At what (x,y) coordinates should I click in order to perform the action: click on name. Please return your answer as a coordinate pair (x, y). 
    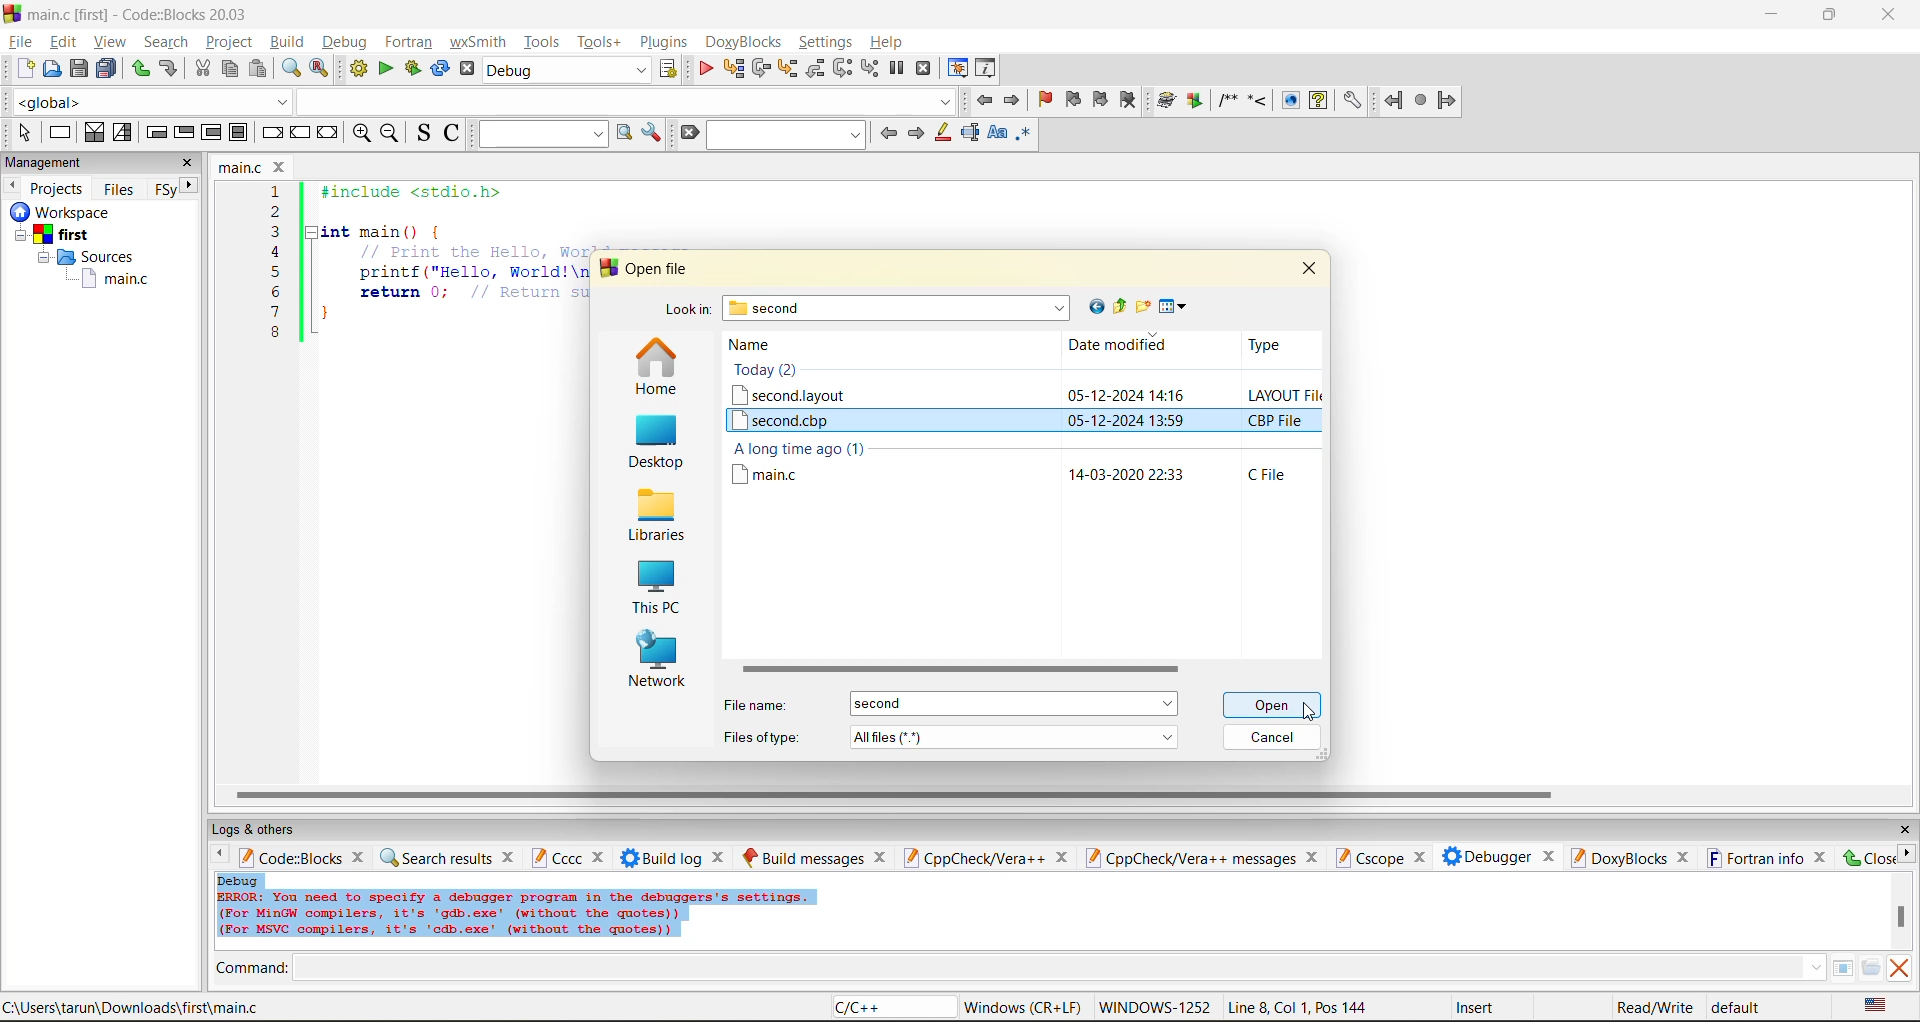
    Looking at the image, I should click on (760, 345).